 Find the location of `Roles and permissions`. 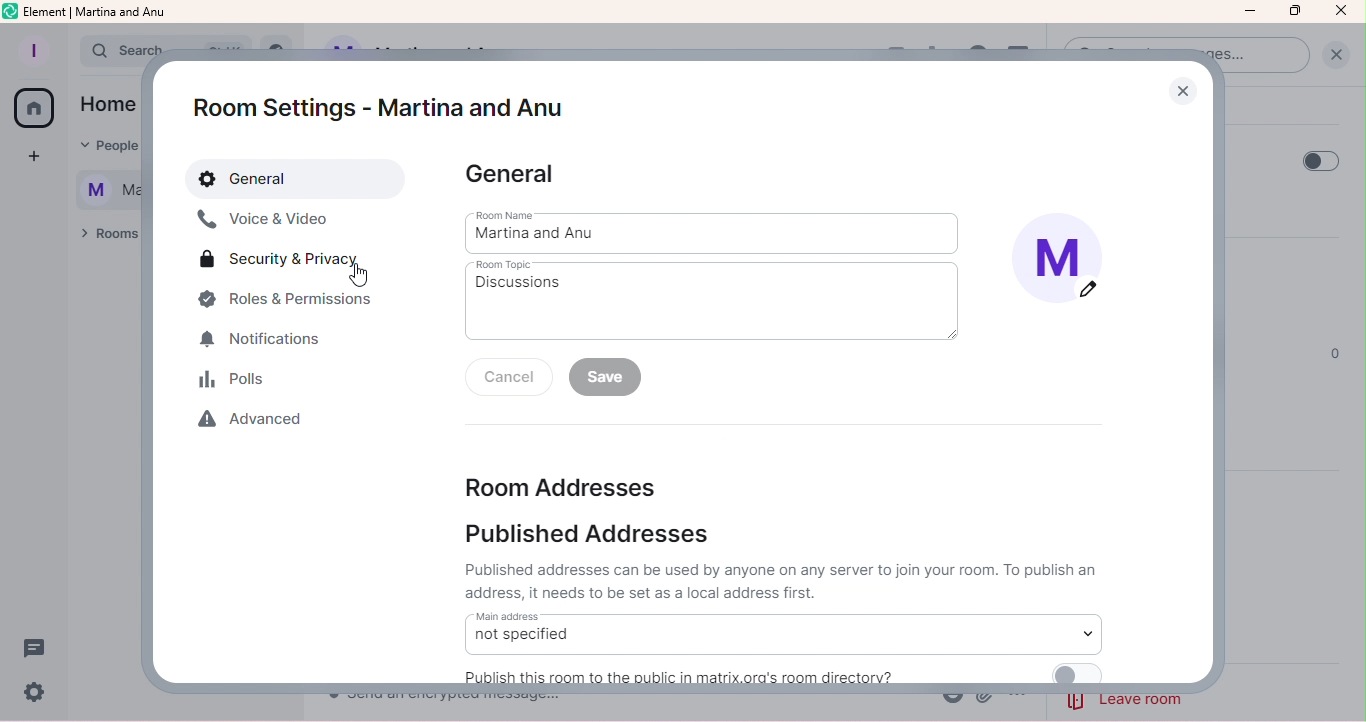

Roles and permissions is located at coordinates (294, 302).